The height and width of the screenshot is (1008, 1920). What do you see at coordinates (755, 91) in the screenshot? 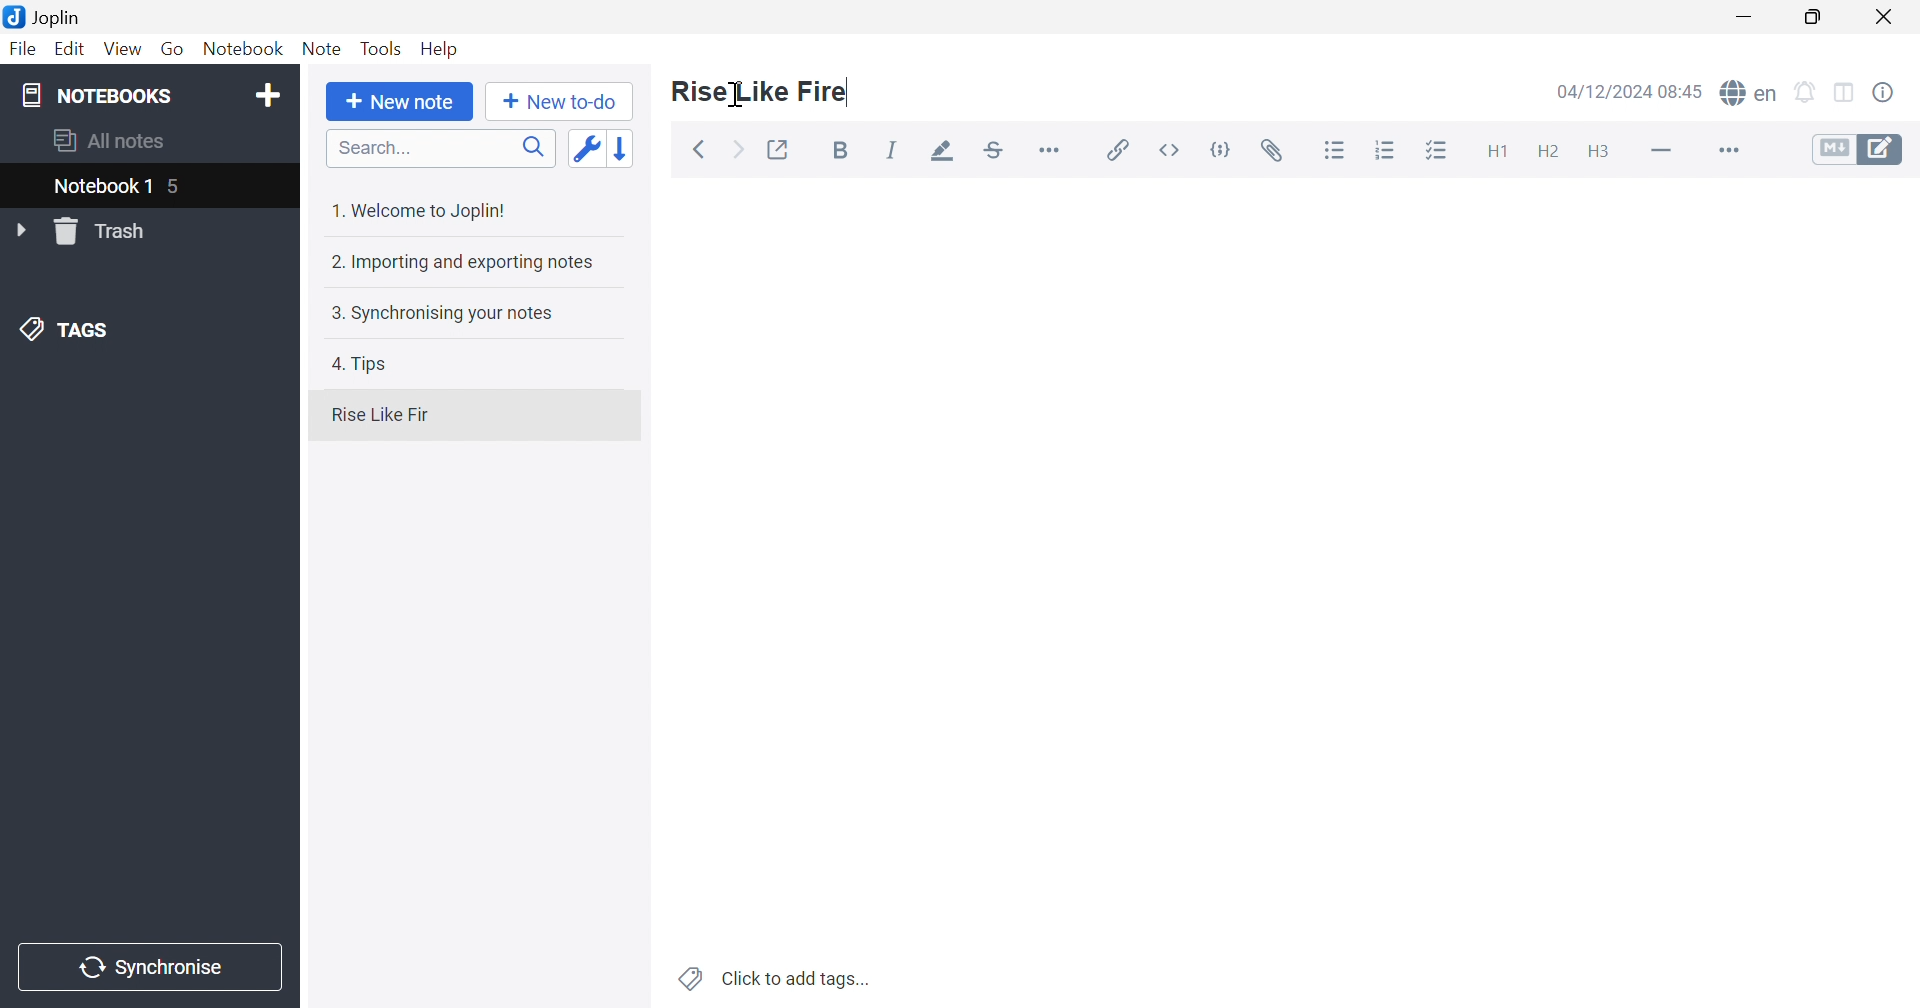
I see `Rise Like Fire` at bounding box center [755, 91].